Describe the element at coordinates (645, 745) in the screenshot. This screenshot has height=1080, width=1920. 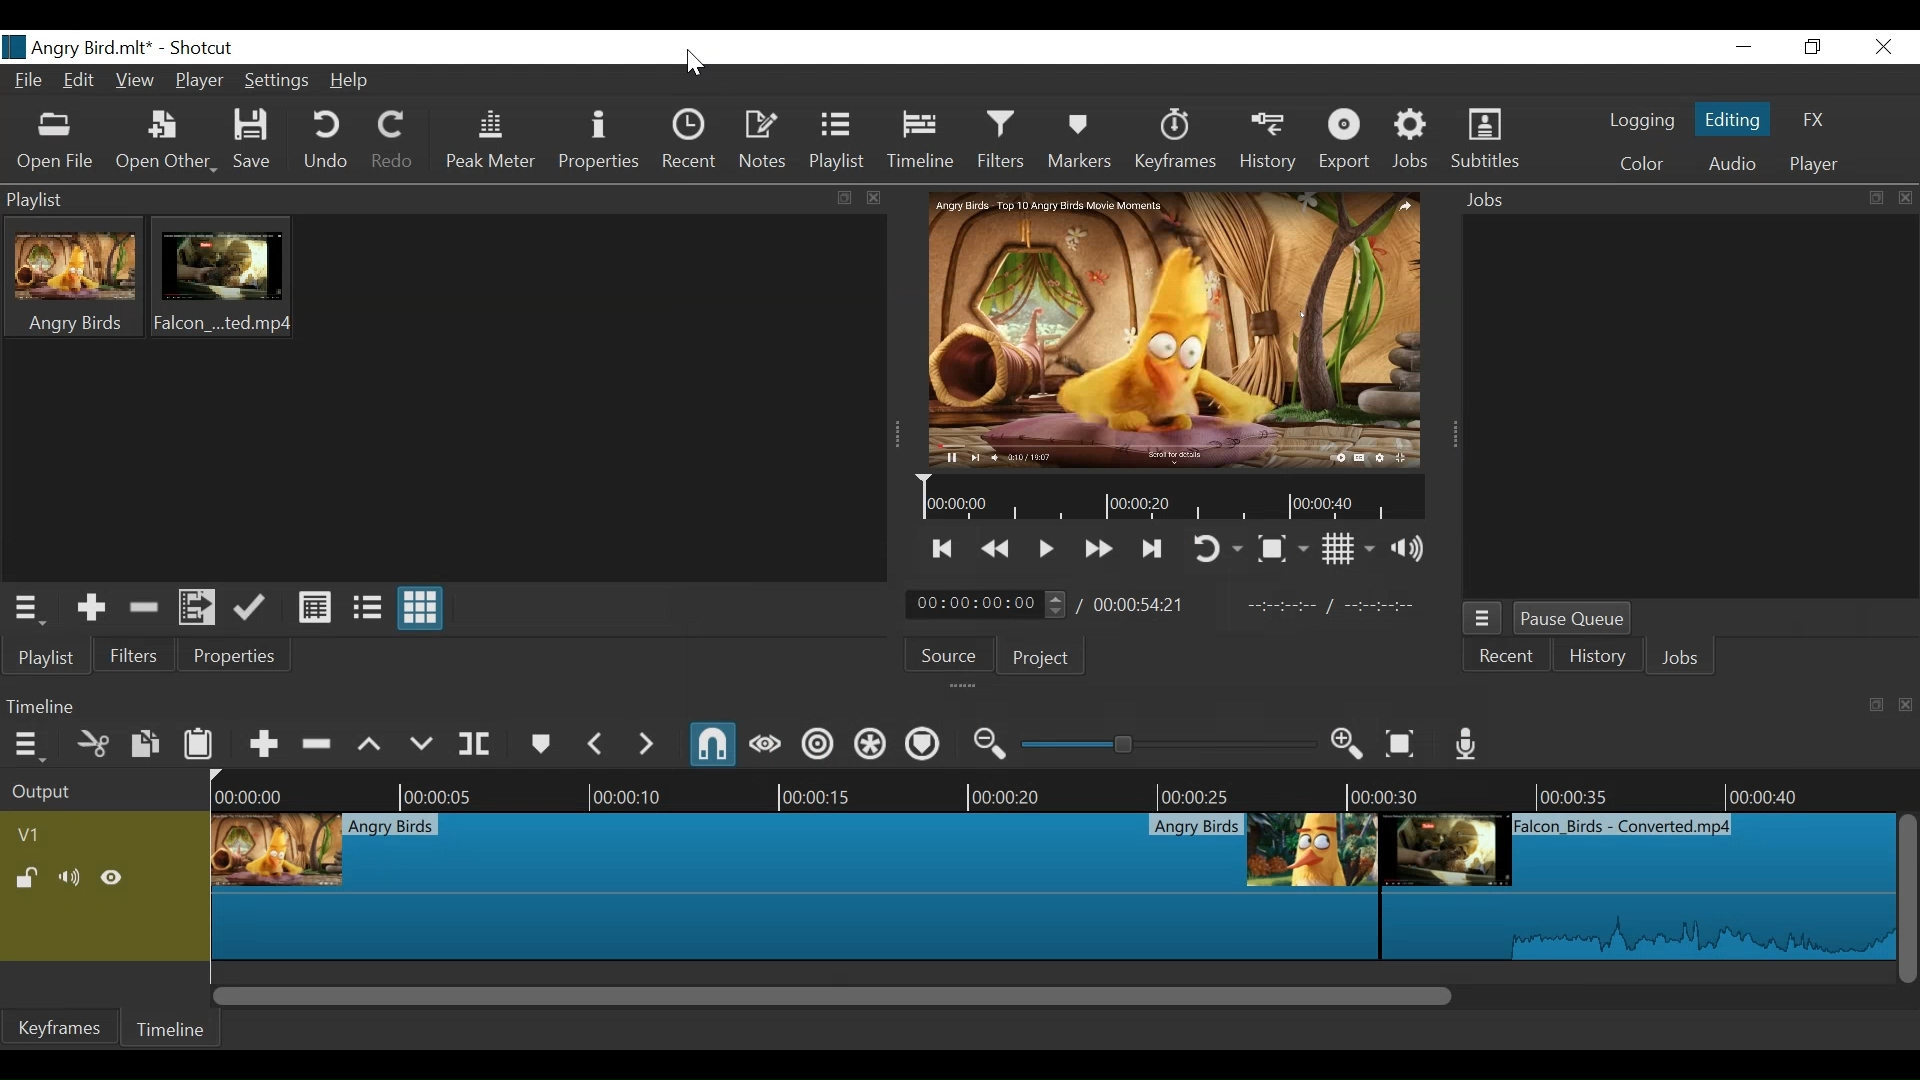
I see `Next Marker` at that location.